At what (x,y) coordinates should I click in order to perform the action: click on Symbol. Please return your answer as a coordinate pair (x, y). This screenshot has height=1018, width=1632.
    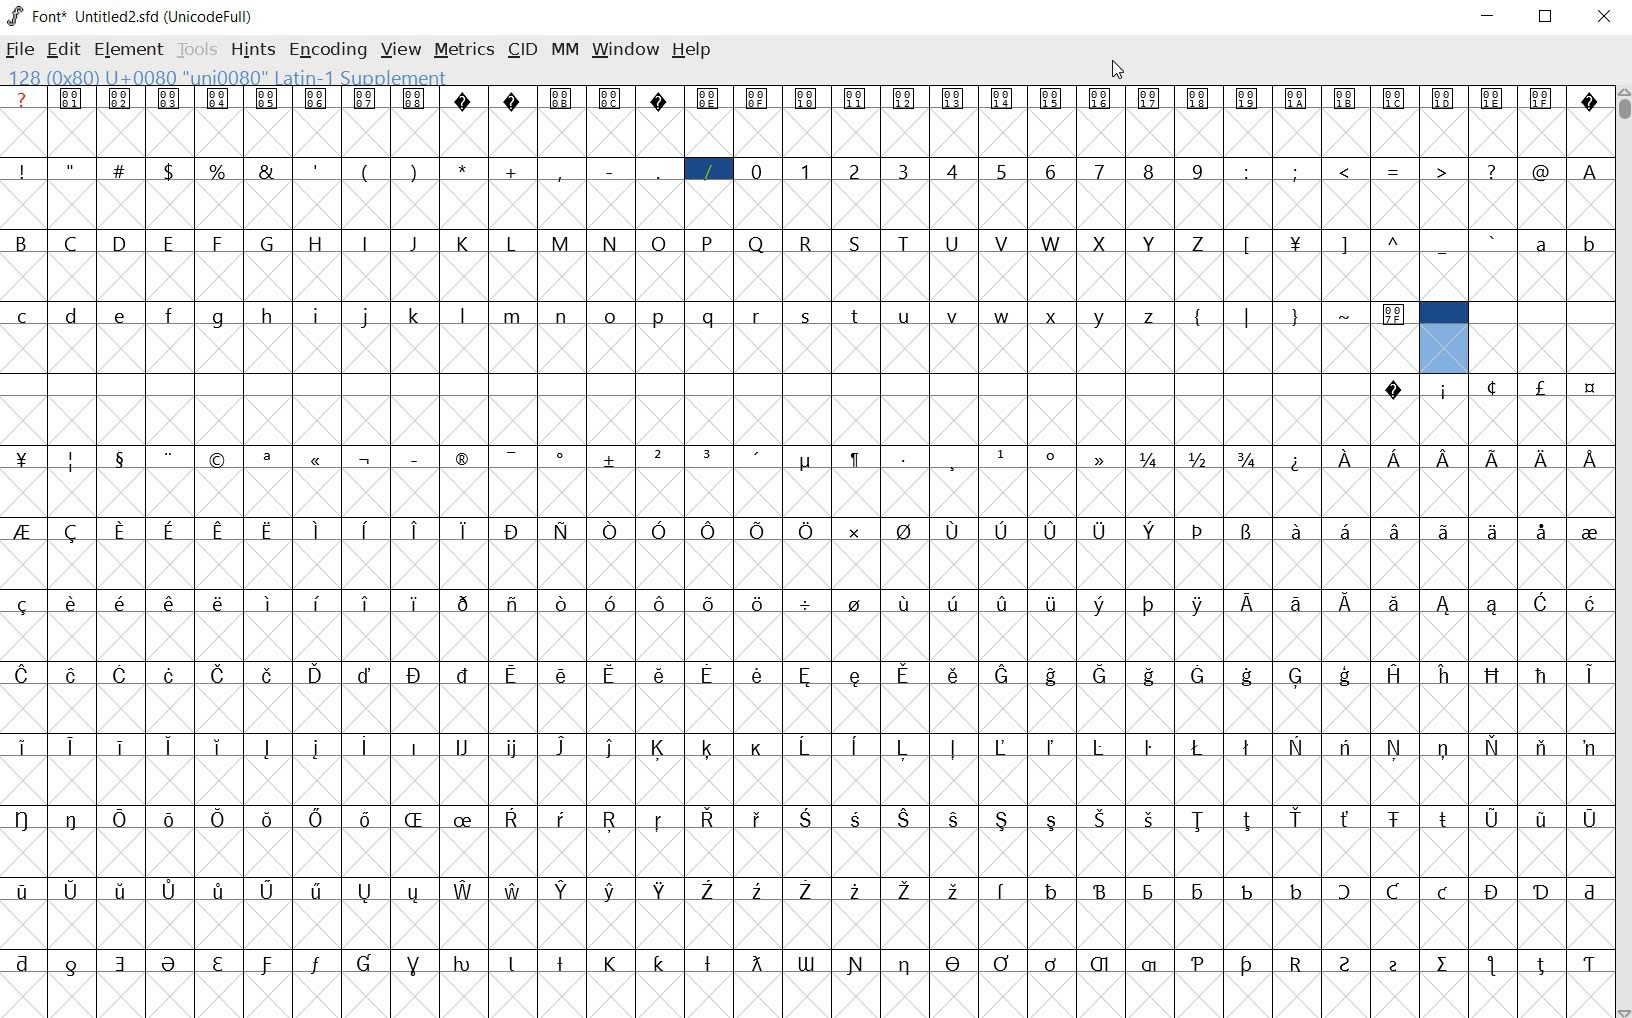
    Looking at the image, I should click on (466, 890).